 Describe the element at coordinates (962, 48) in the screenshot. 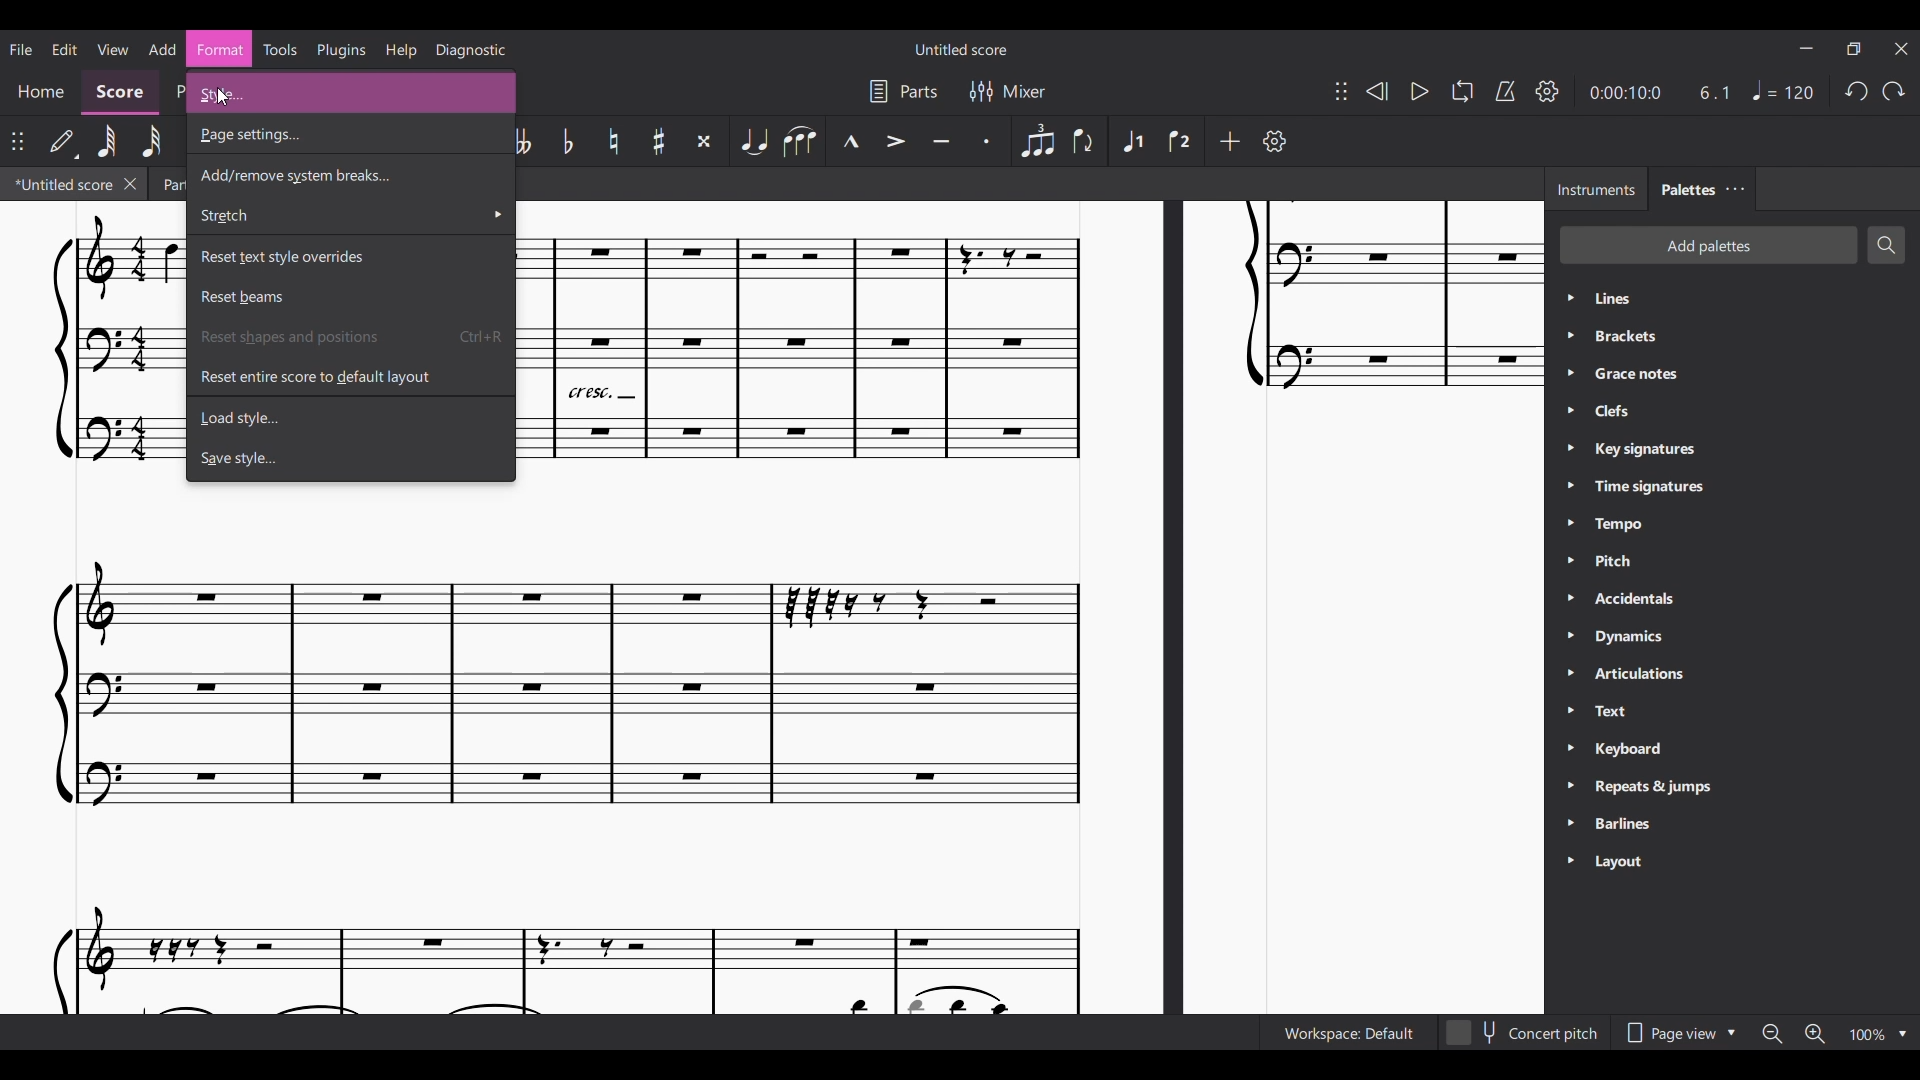

I see `Score name` at that location.